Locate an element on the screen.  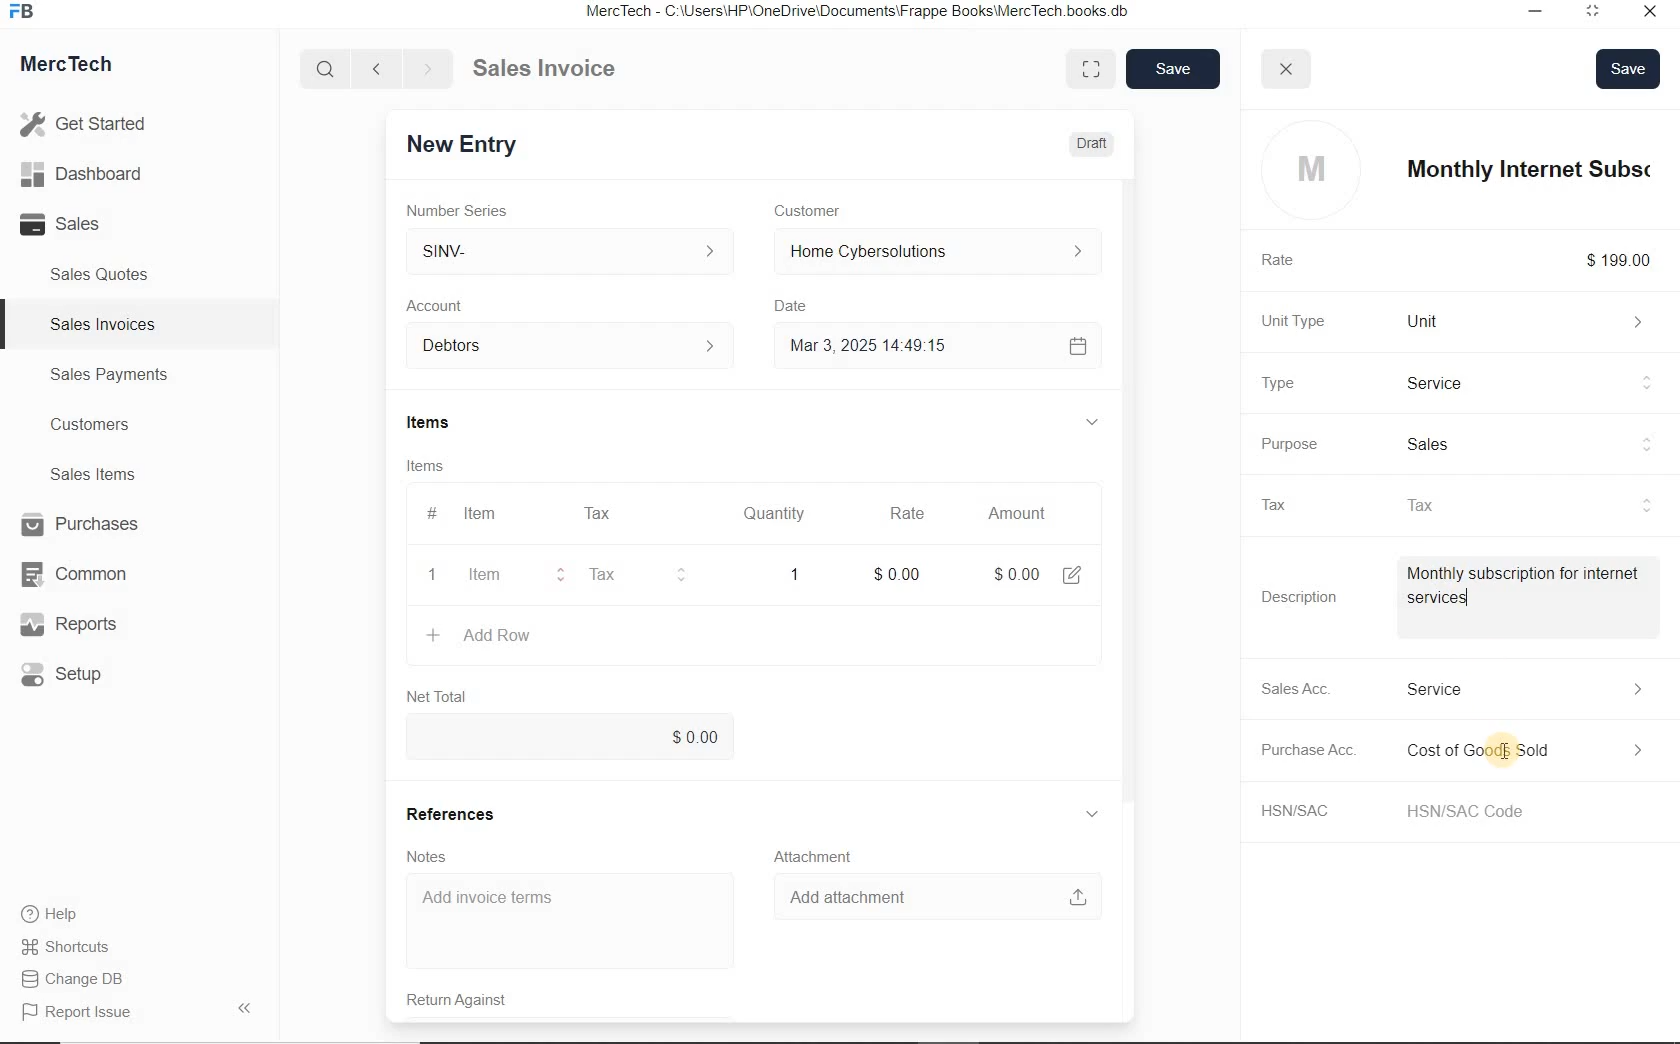
Search is located at coordinates (327, 69).